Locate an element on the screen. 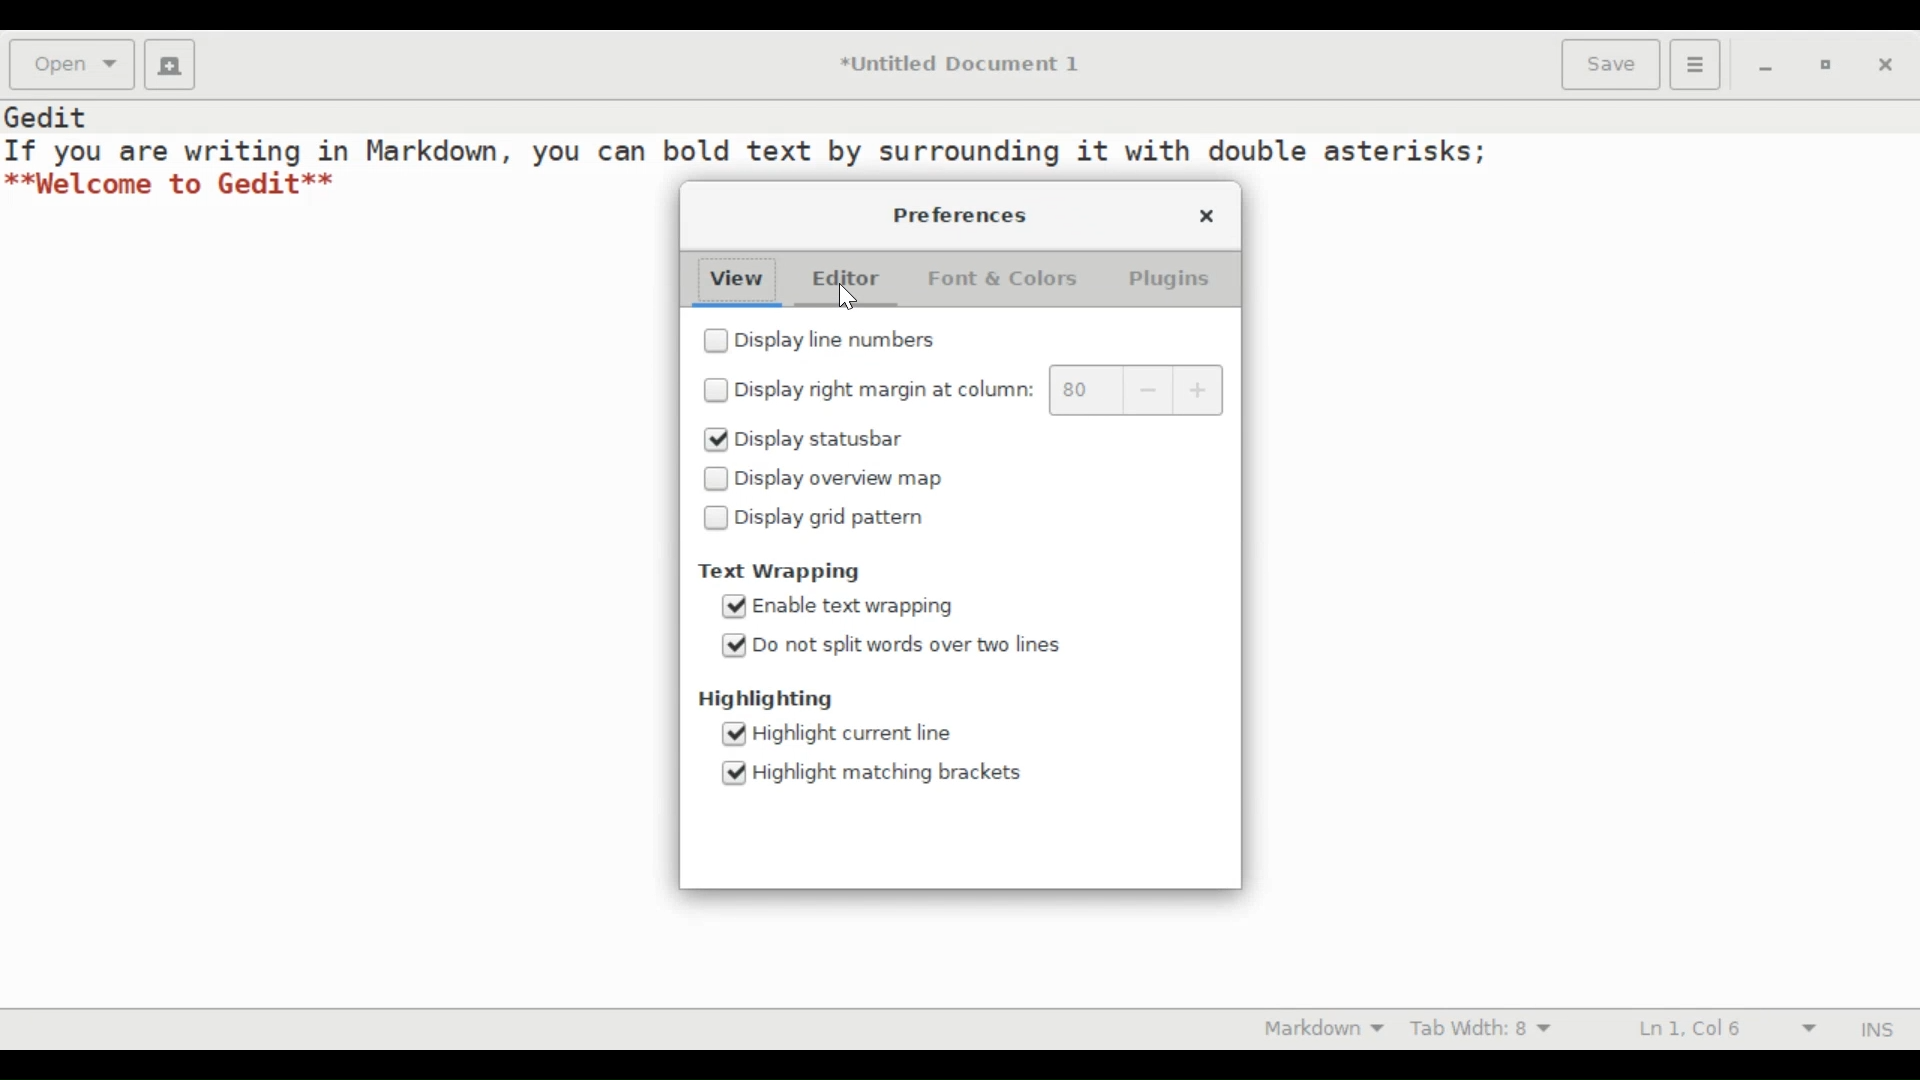 This screenshot has height=1080, width=1920. margin value is located at coordinates (1086, 390).